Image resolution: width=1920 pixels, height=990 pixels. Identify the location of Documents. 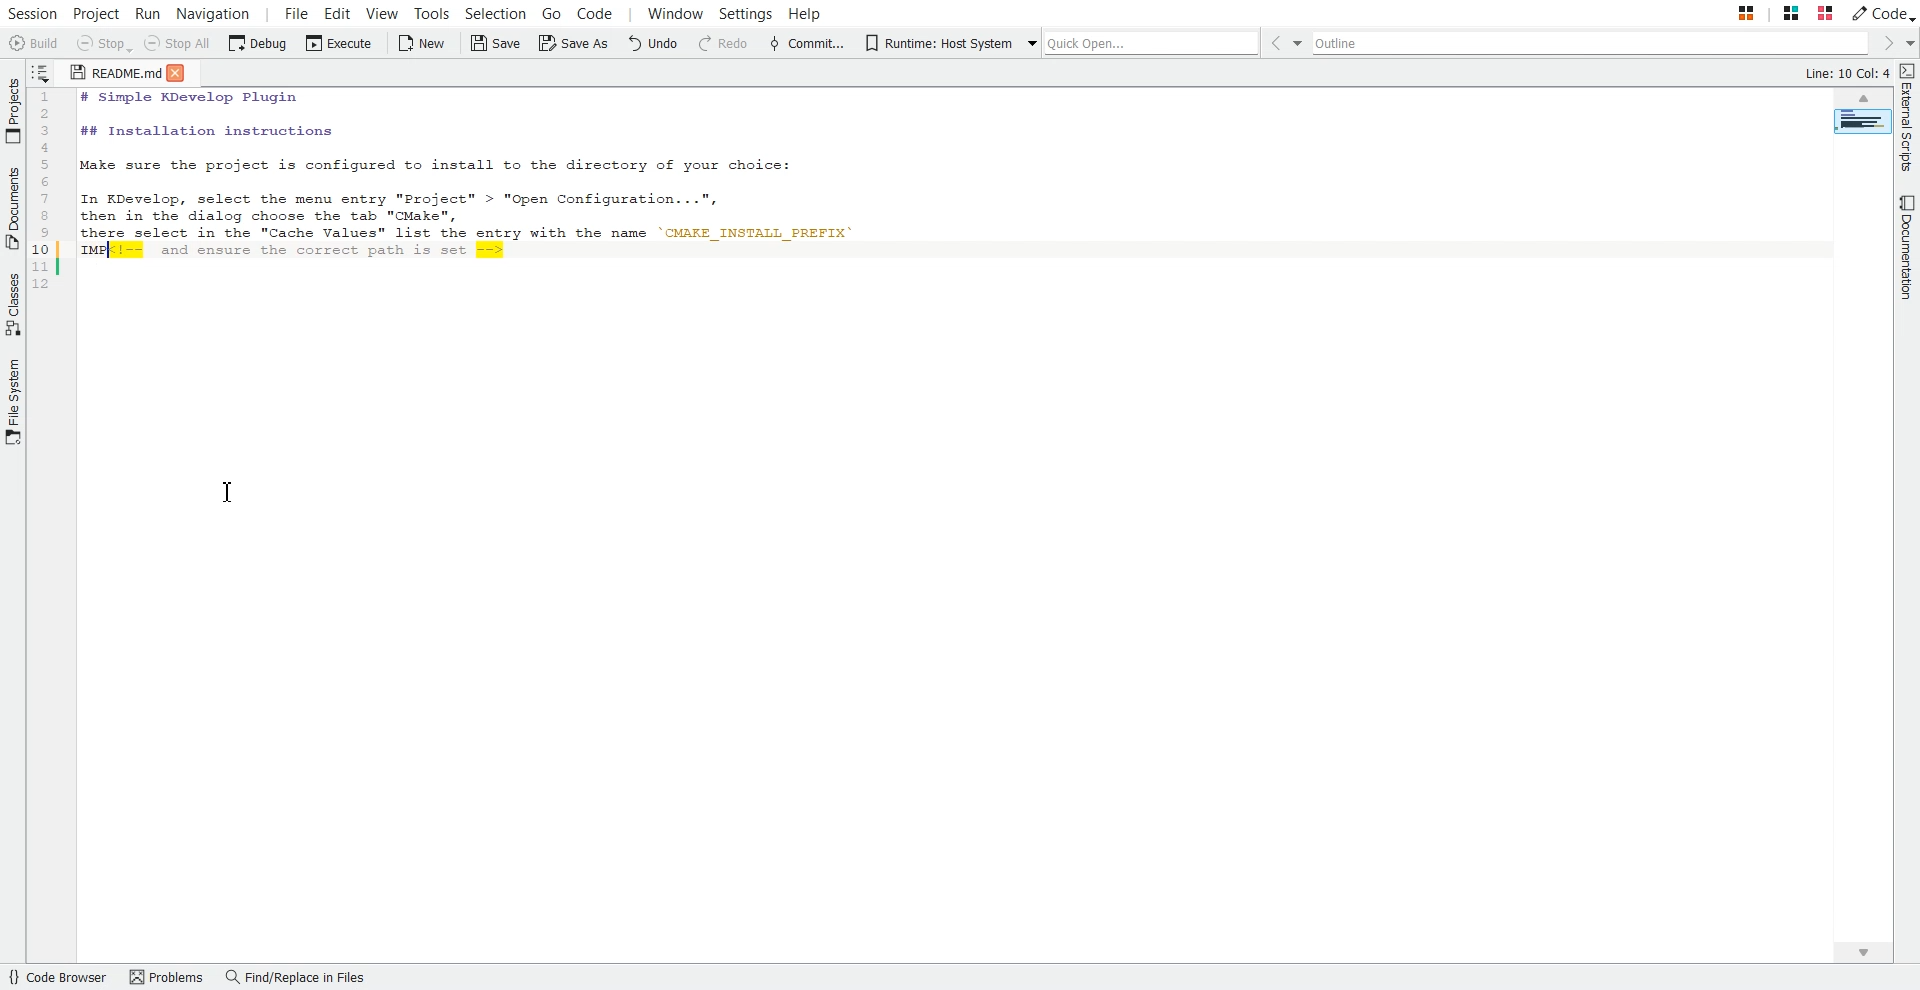
(13, 208).